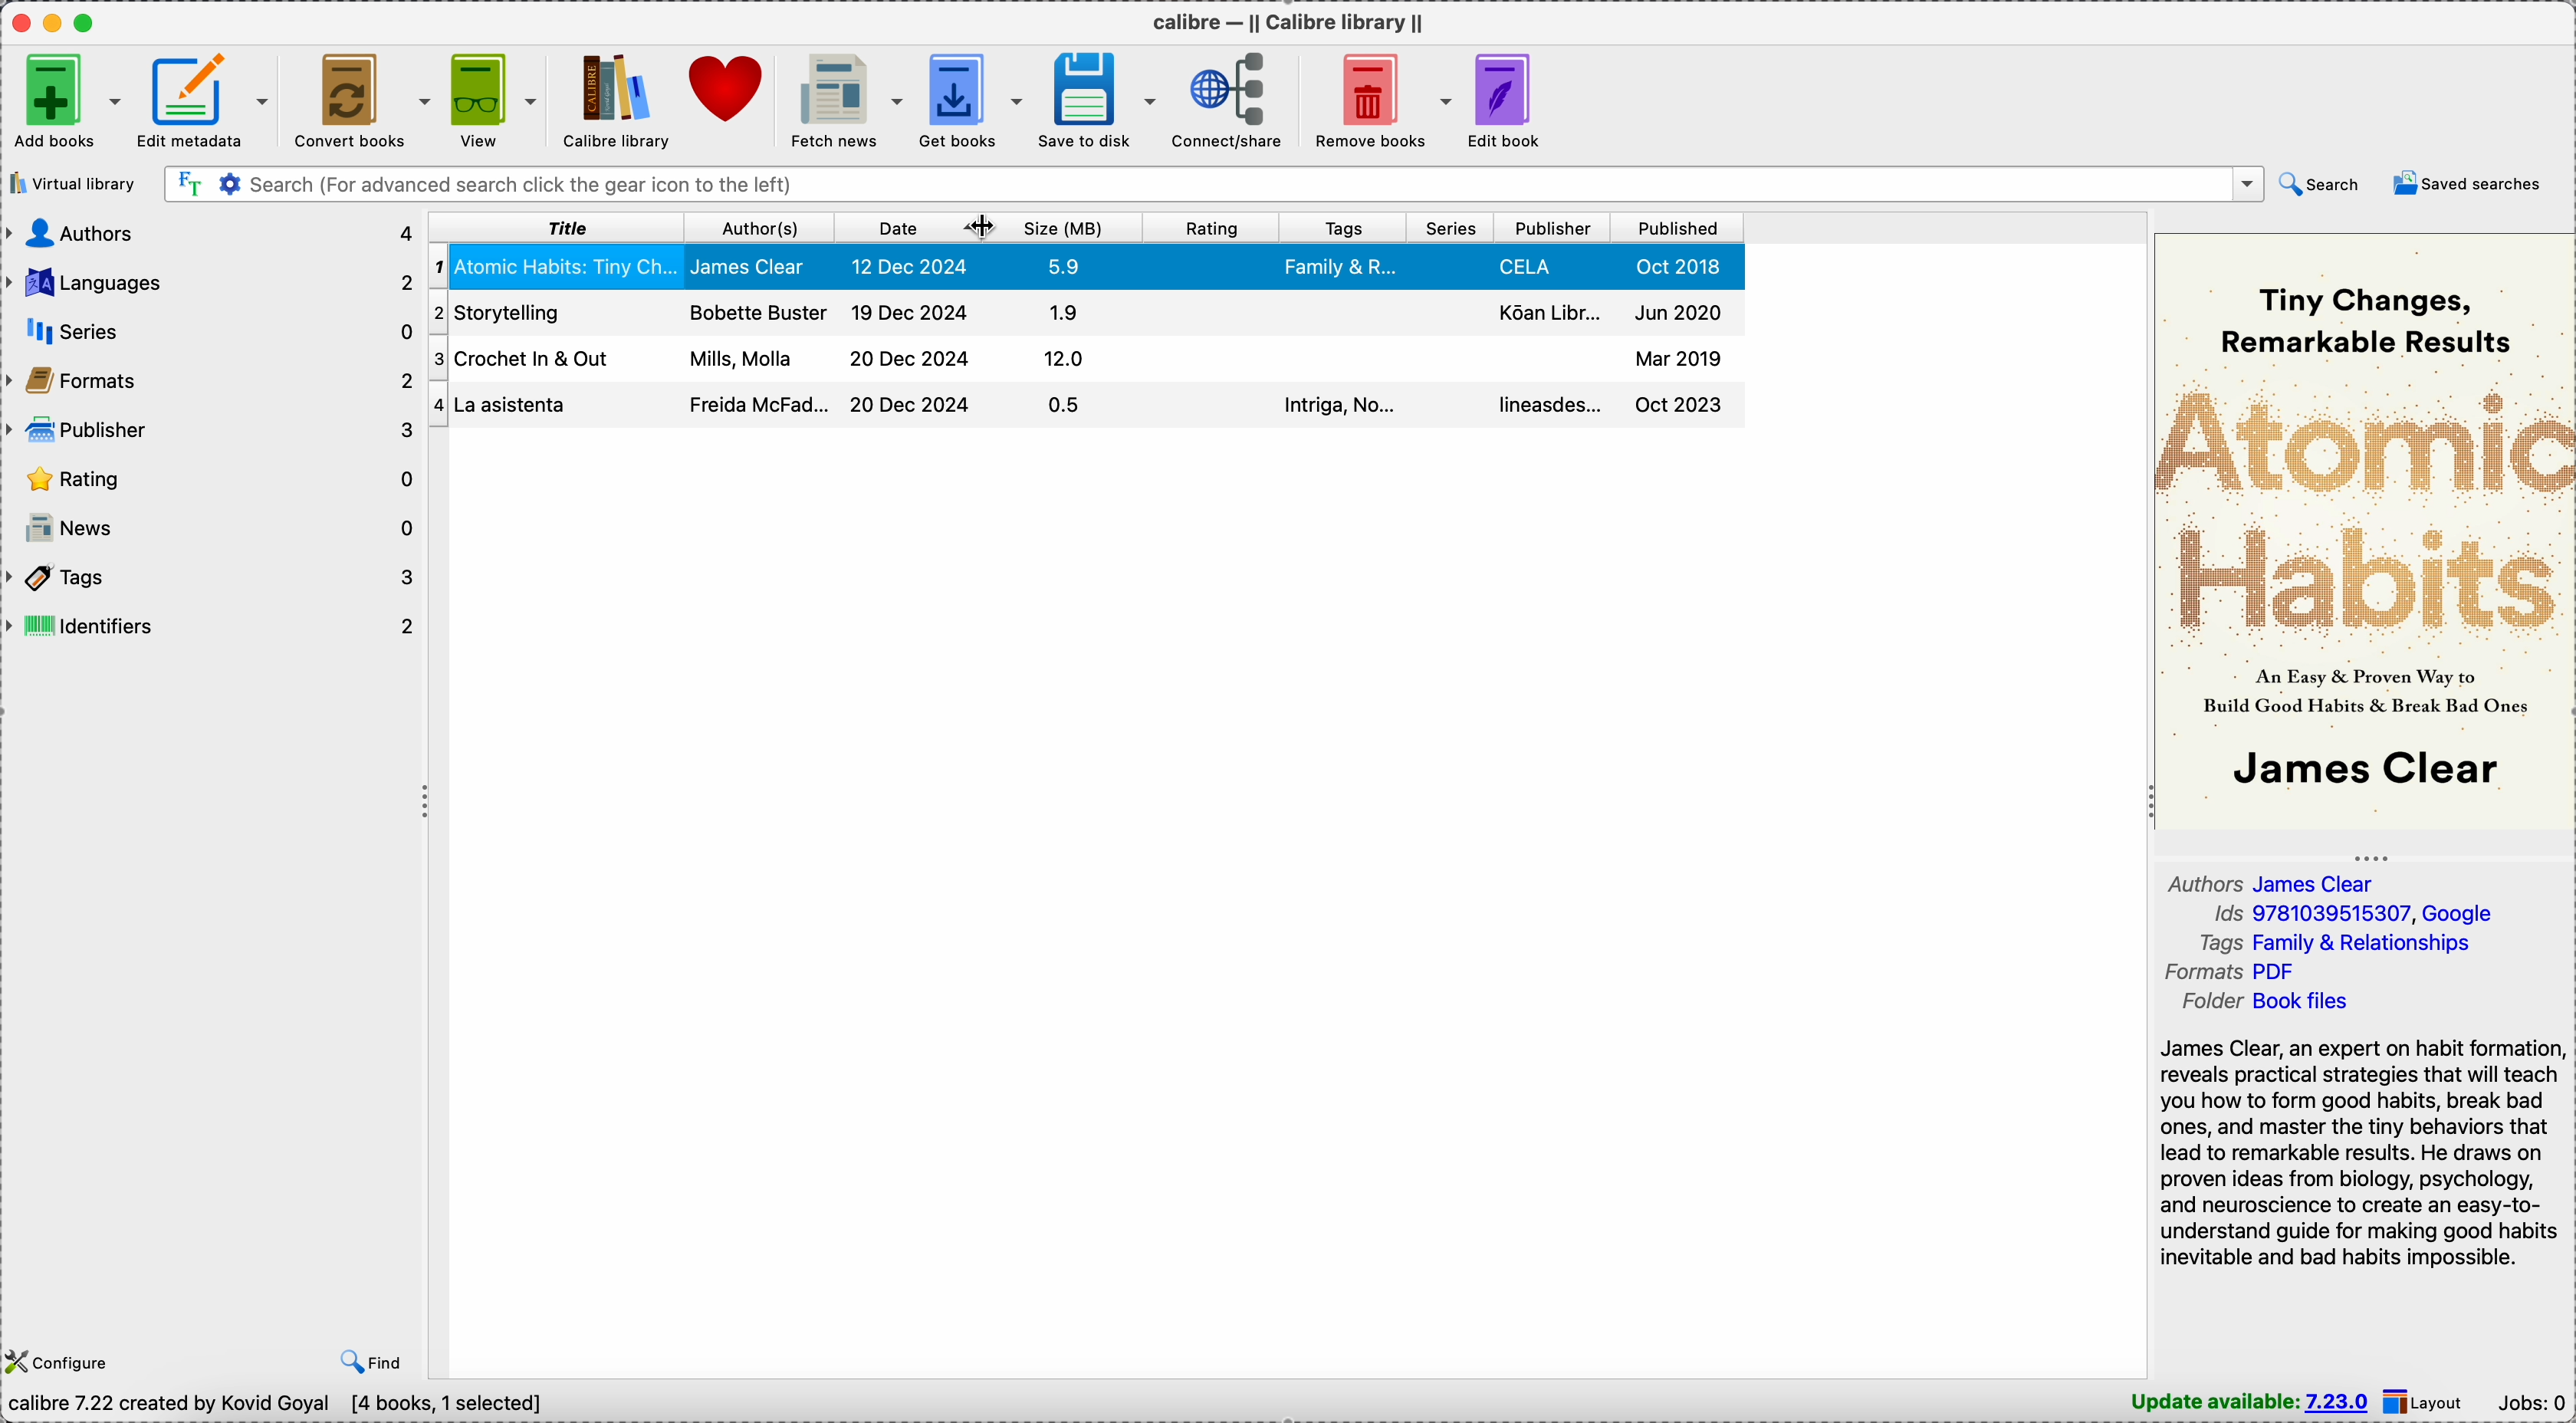 The image size is (2576, 1423). What do you see at coordinates (213, 279) in the screenshot?
I see `languages` at bounding box center [213, 279].